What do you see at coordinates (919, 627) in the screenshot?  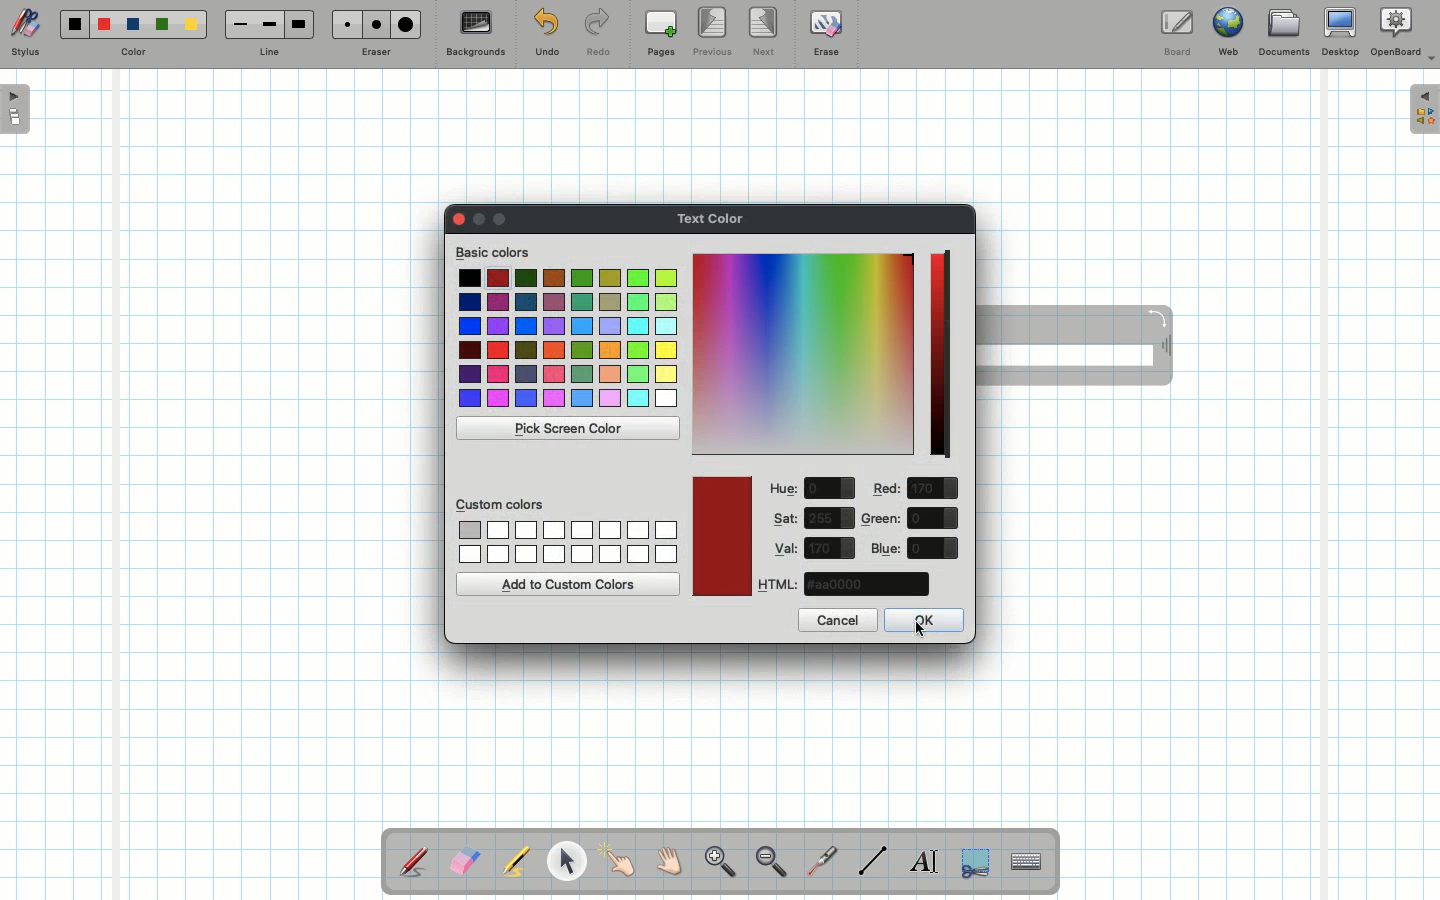 I see `cursor` at bounding box center [919, 627].